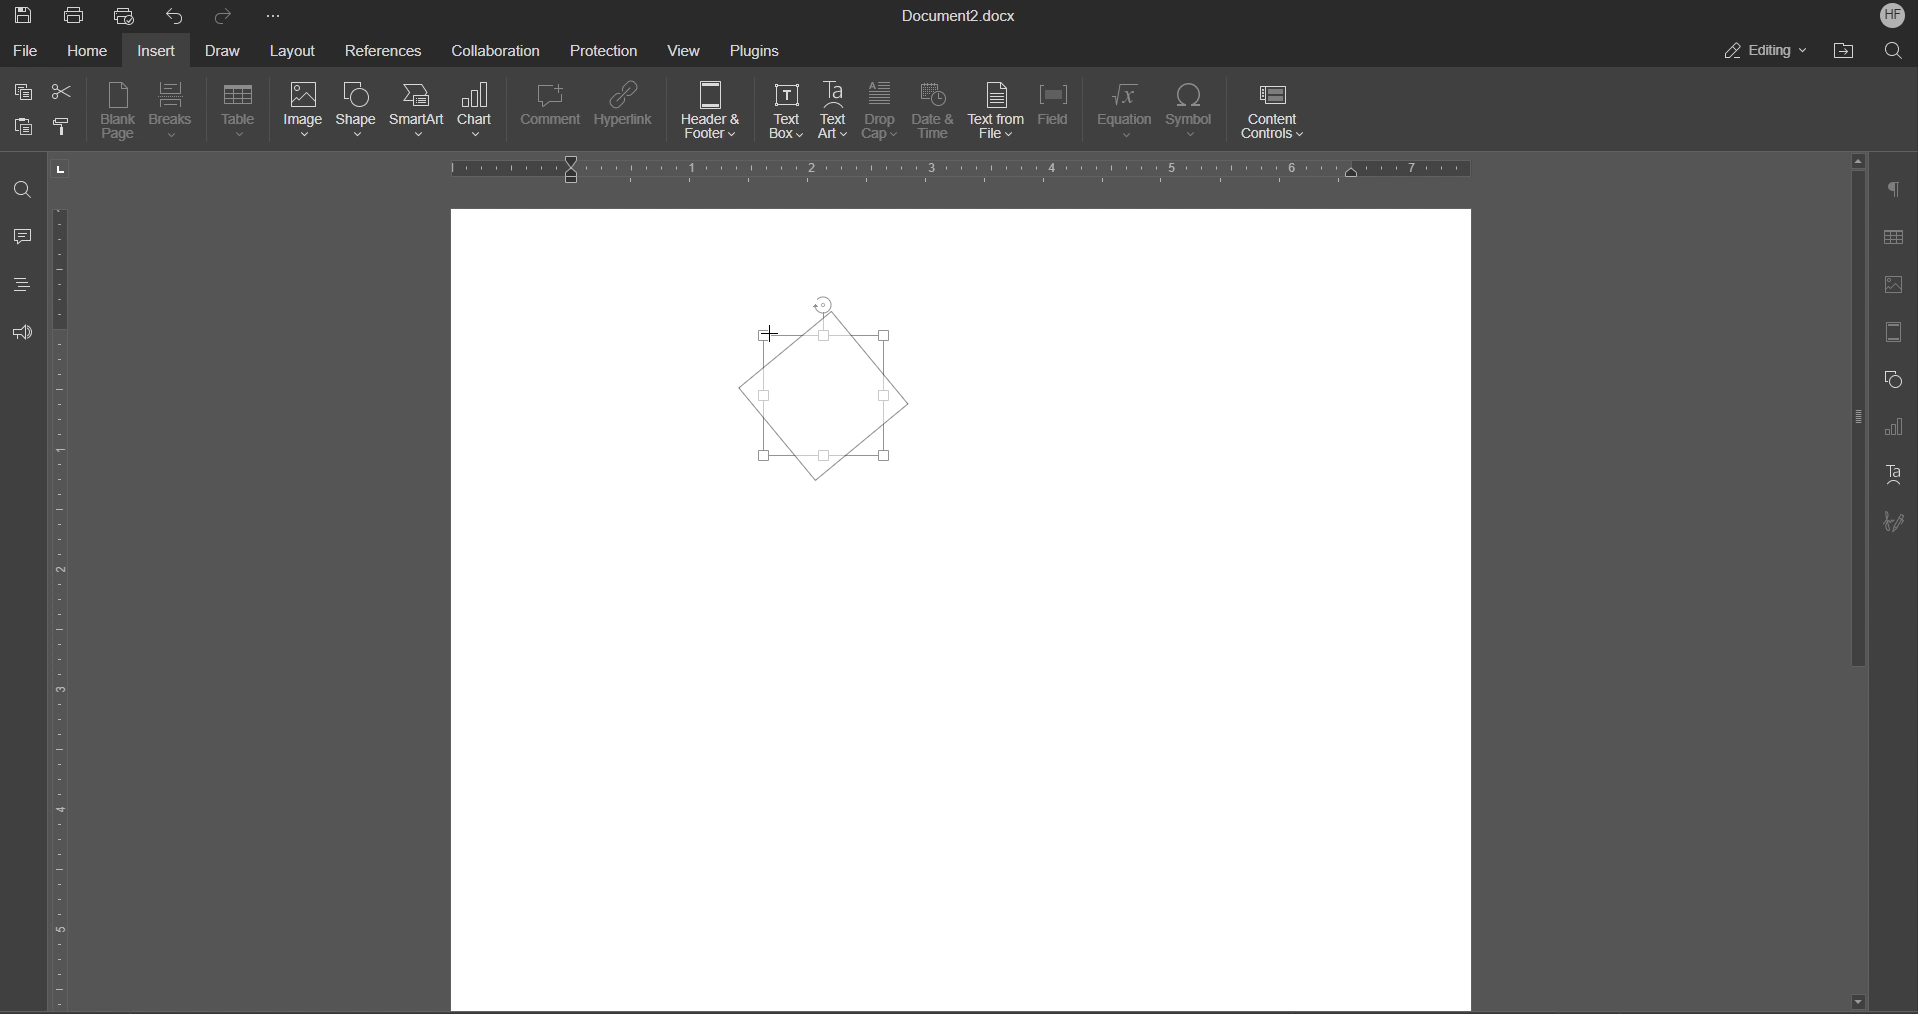  What do you see at coordinates (126, 14) in the screenshot?
I see `Quick Print` at bounding box center [126, 14].